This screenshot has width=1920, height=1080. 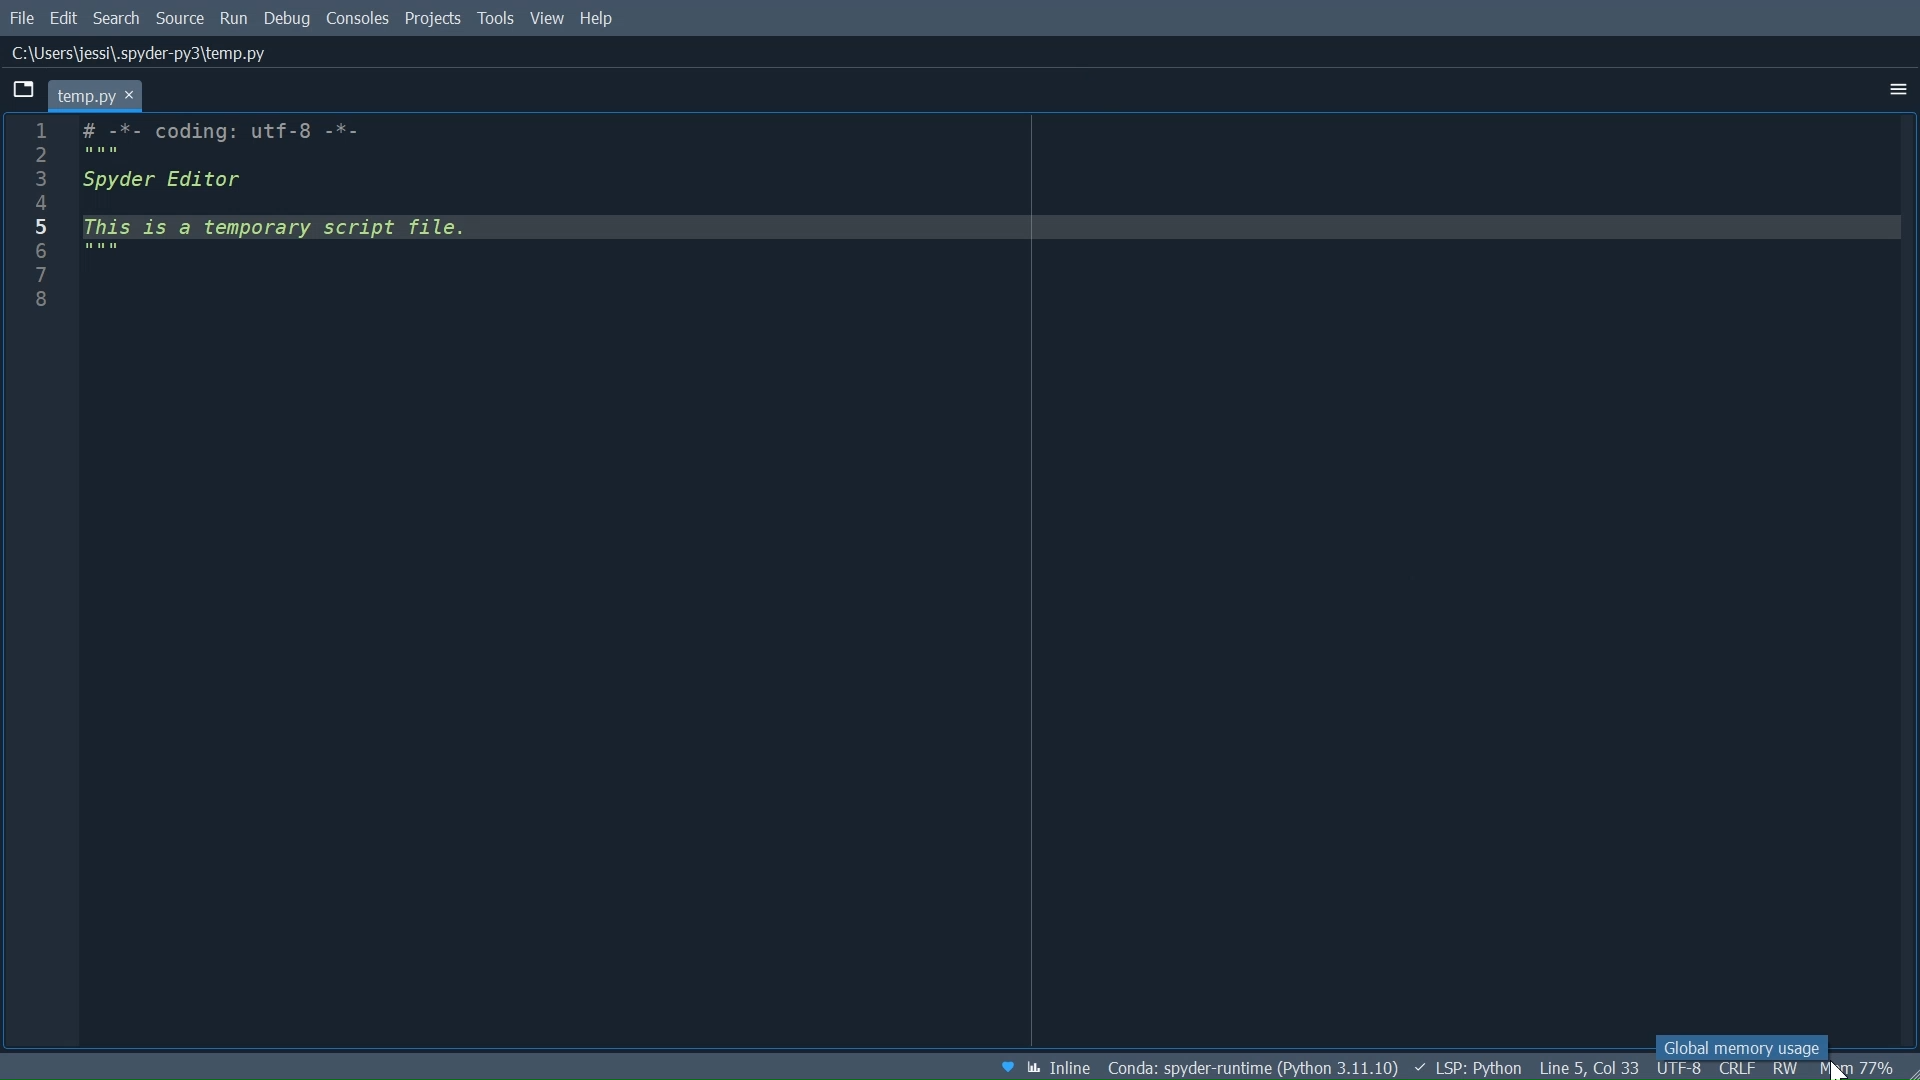 What do you see at coordinates (65, 19) in the screenshot?
I see `Edit` at bounding box center [65, 19].